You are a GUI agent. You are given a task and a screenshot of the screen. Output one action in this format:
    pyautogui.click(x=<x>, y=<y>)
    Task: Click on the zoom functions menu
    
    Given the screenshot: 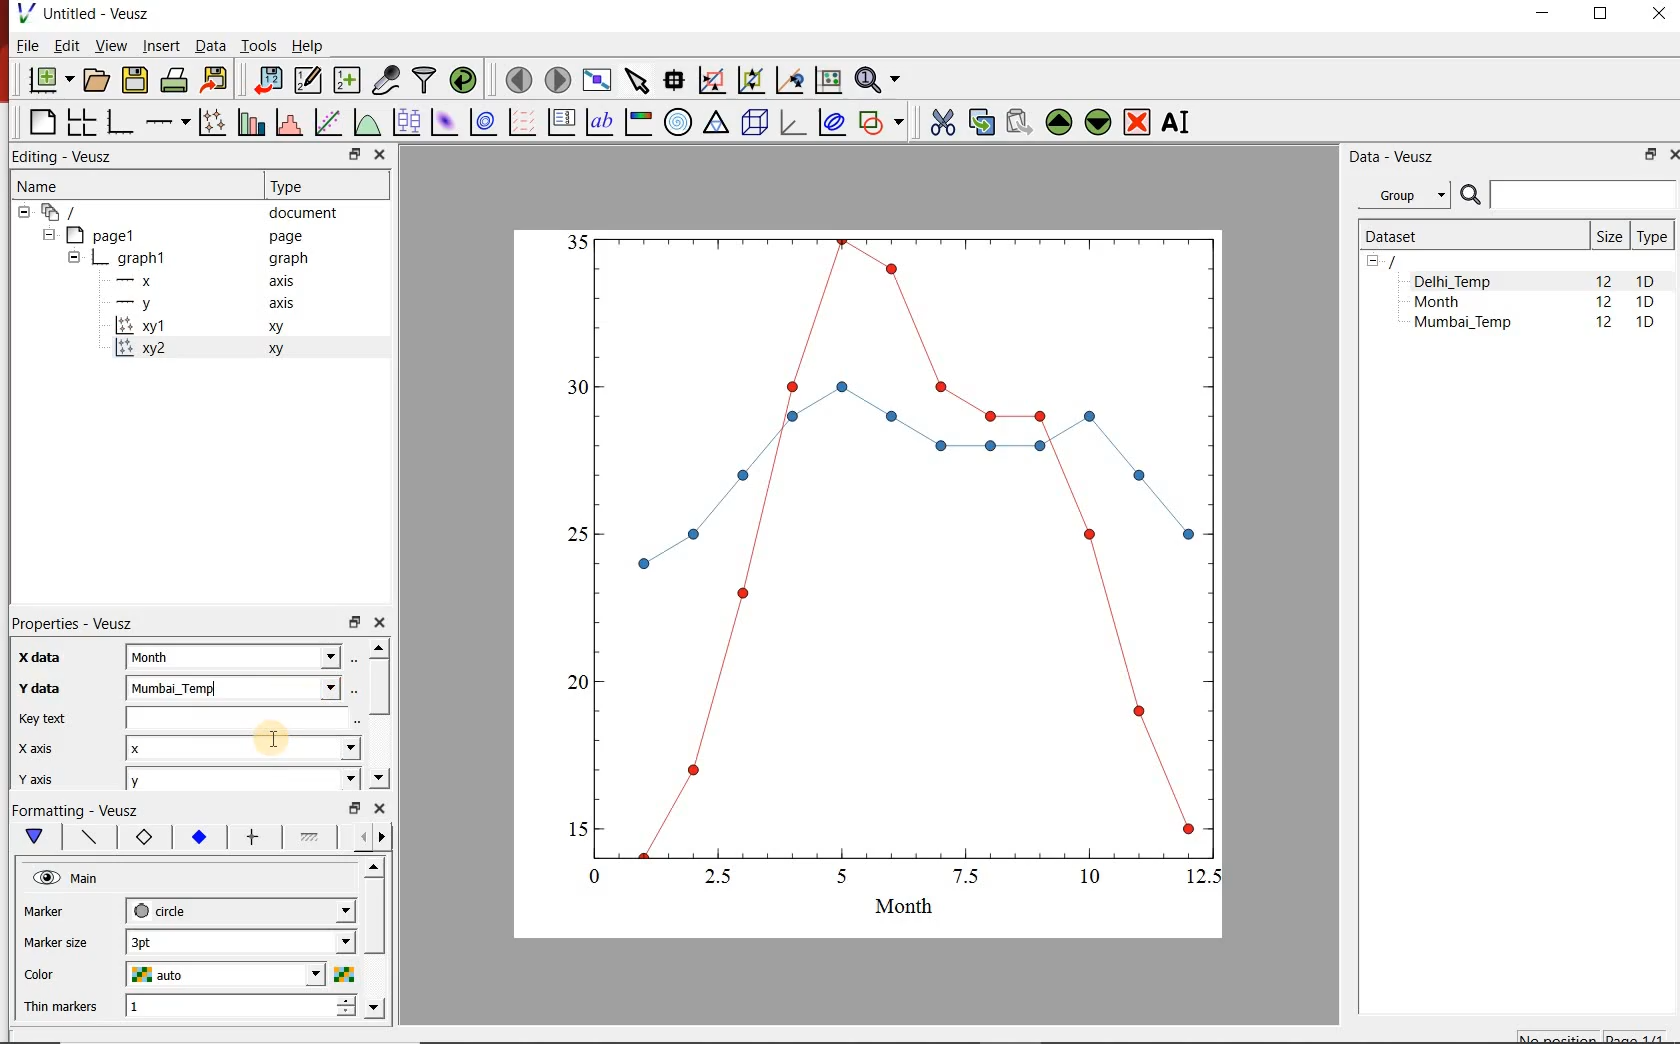 What is the action you would take?
    pyautogui.click(x=880, y=80)
    